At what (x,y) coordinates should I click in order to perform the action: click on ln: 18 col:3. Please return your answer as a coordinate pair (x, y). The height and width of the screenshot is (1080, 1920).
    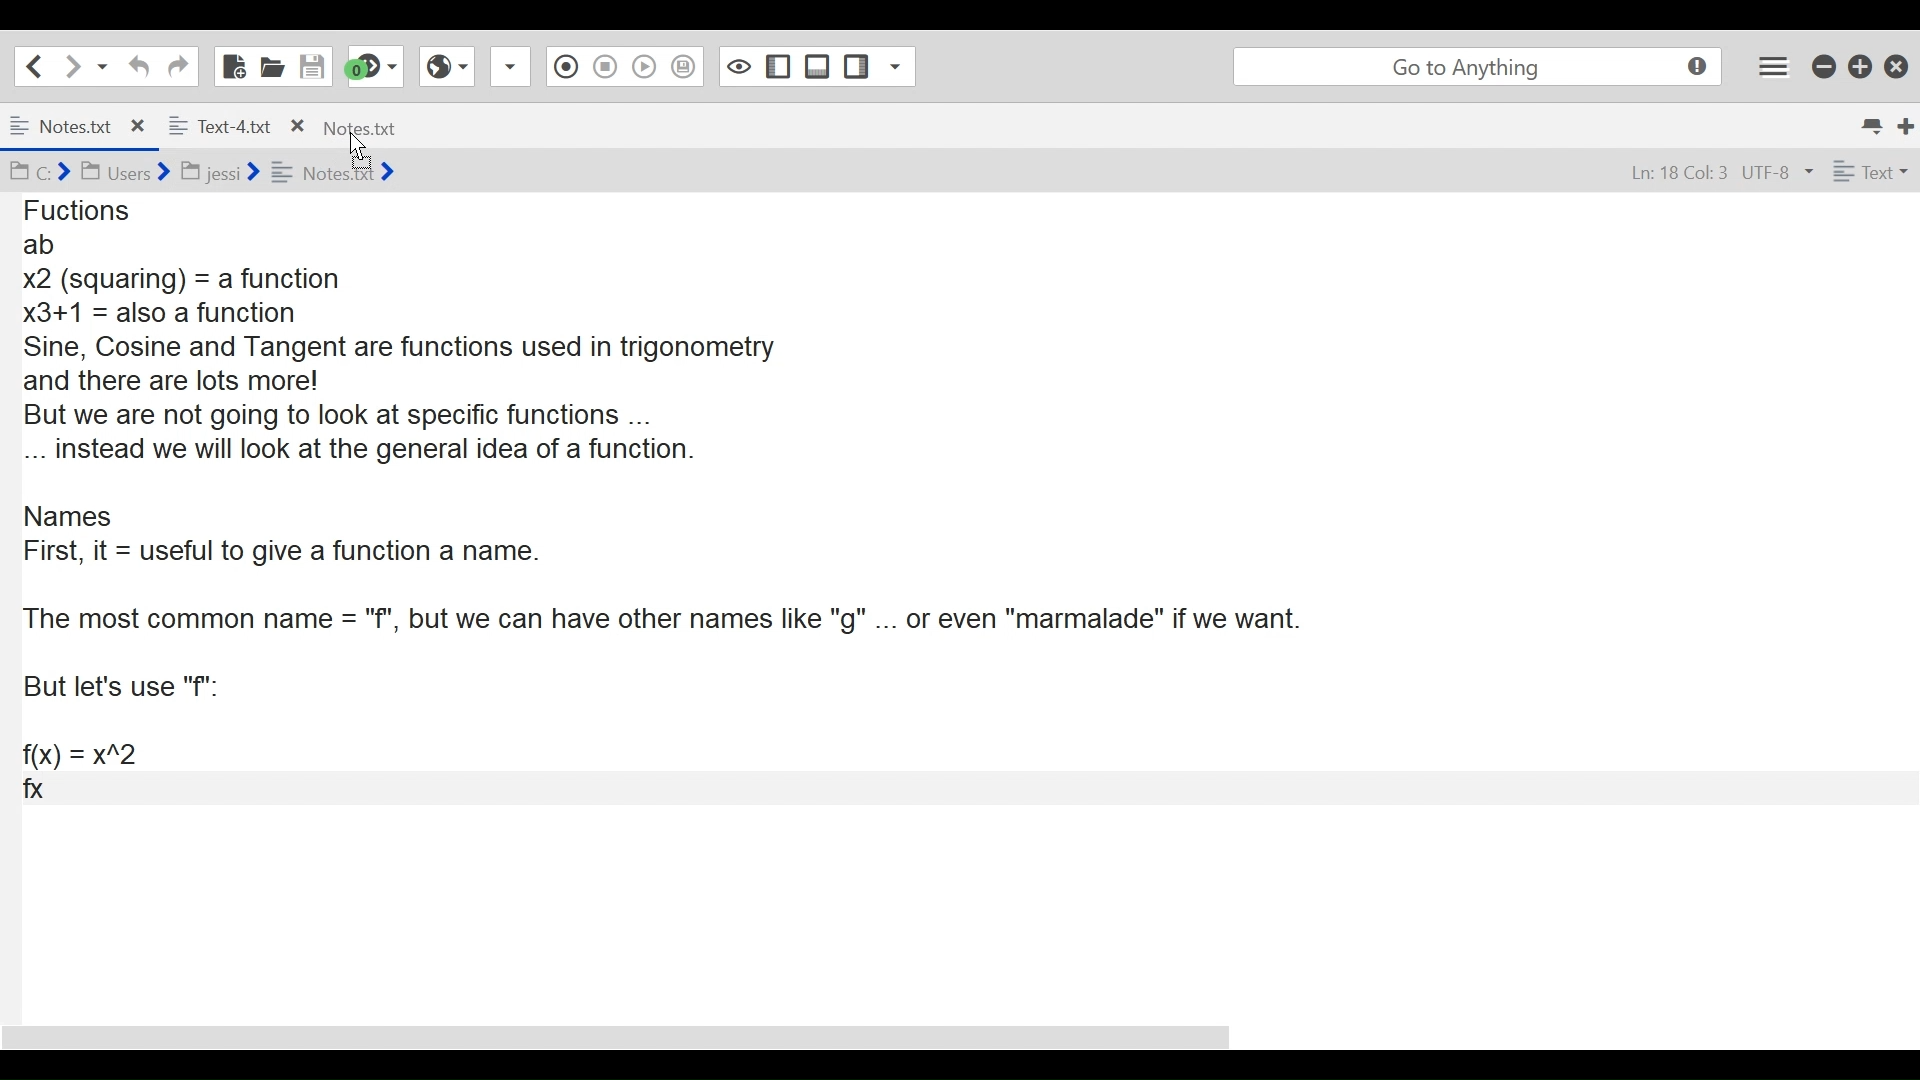
    Looking at the image, I should click on (1673, 174).